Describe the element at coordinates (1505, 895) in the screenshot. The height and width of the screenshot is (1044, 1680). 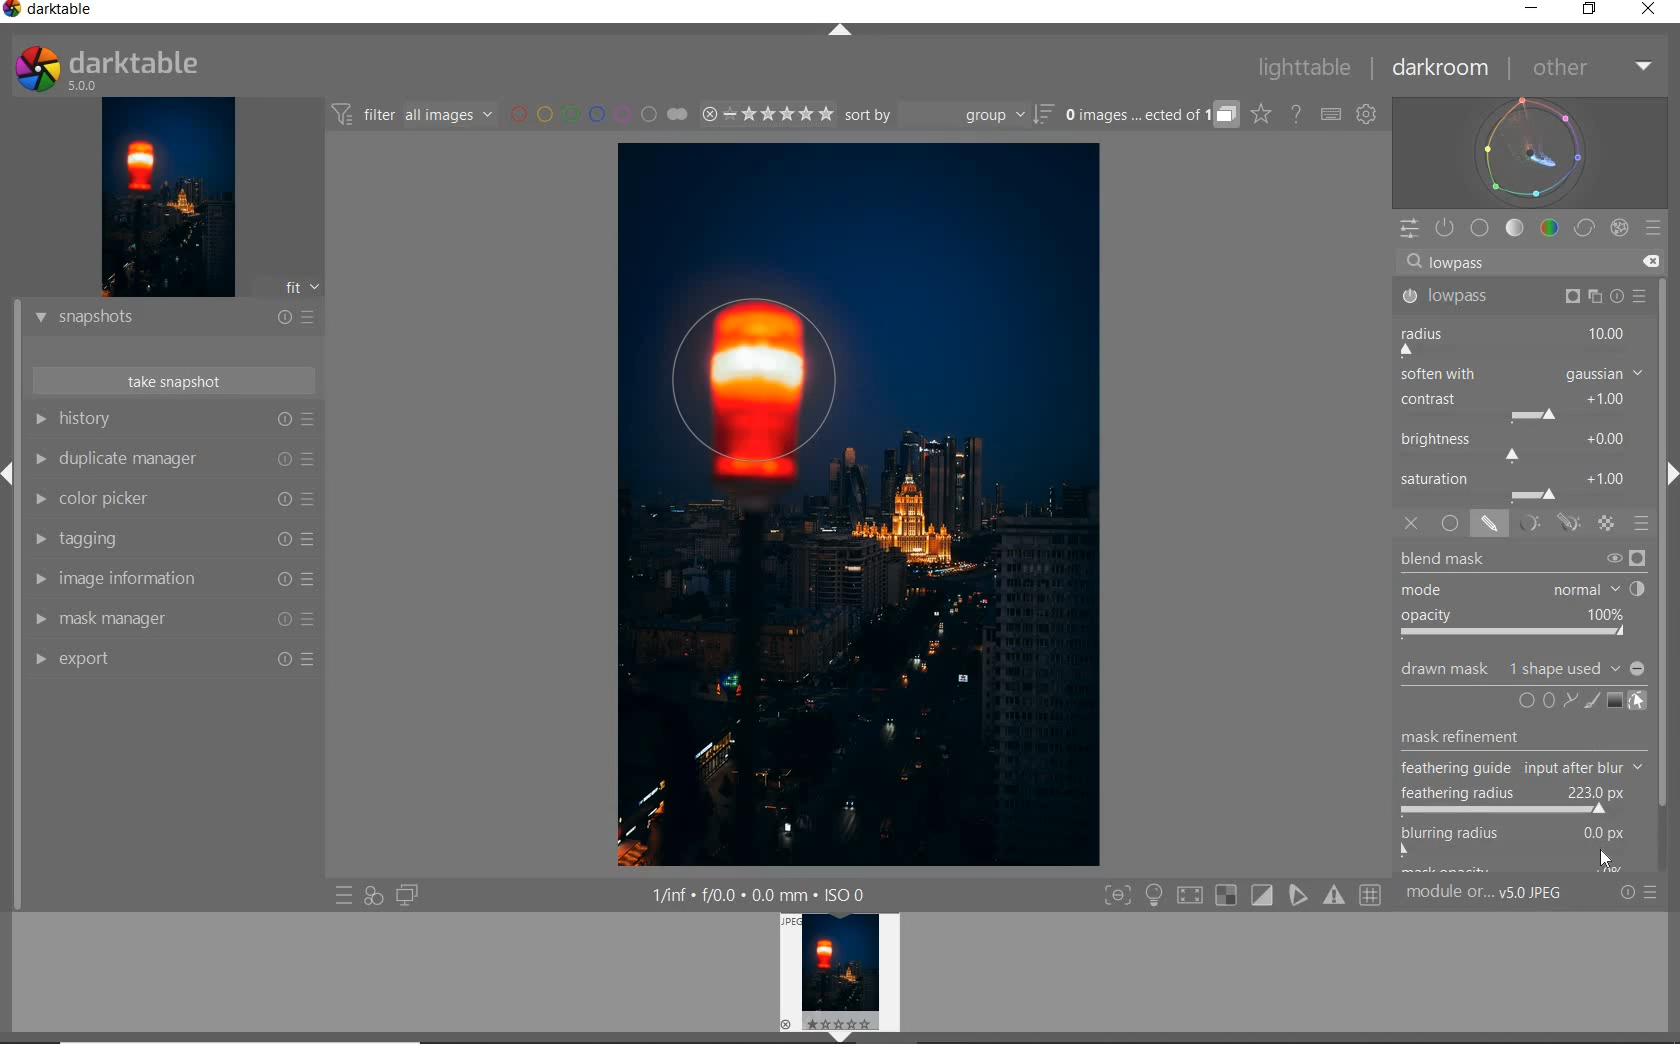
I see `MODULE...v5.0 JPEG` at that location.